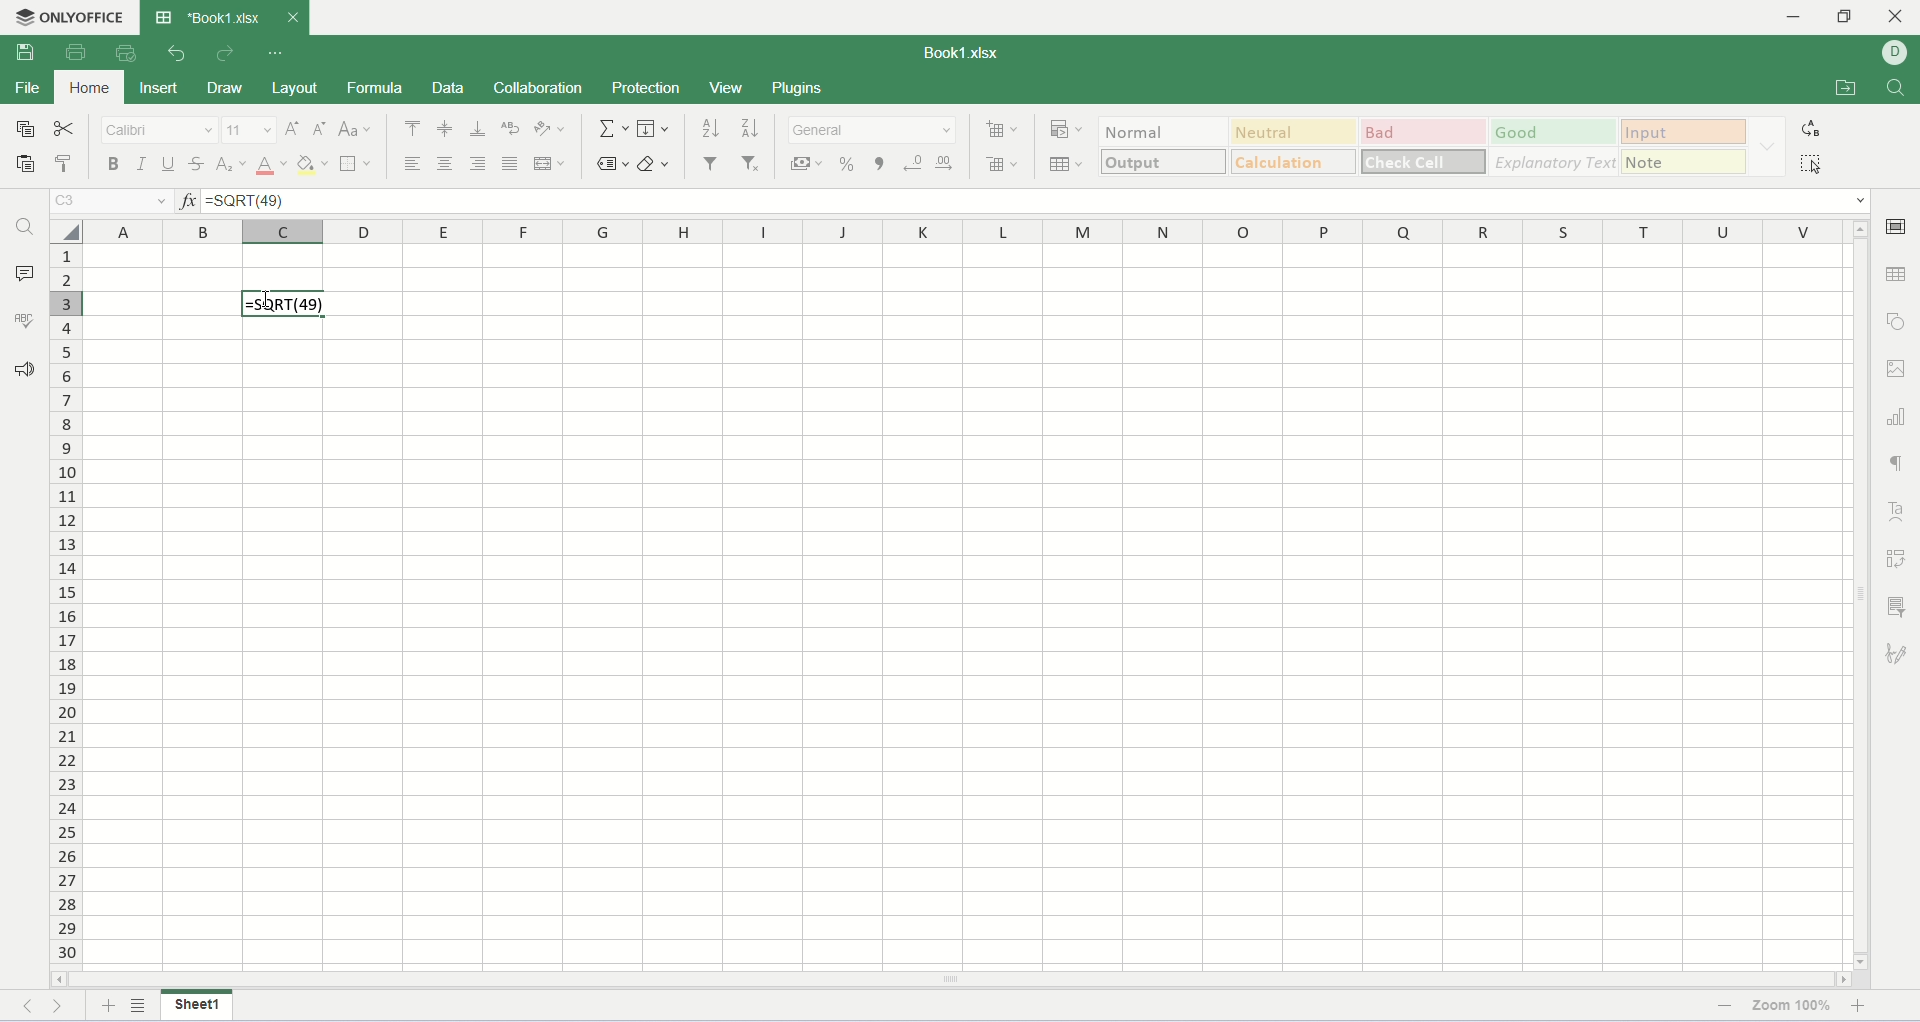 The height and width of the screenshot is (1022, 1920). I want to click on bold, so click(112, 164).